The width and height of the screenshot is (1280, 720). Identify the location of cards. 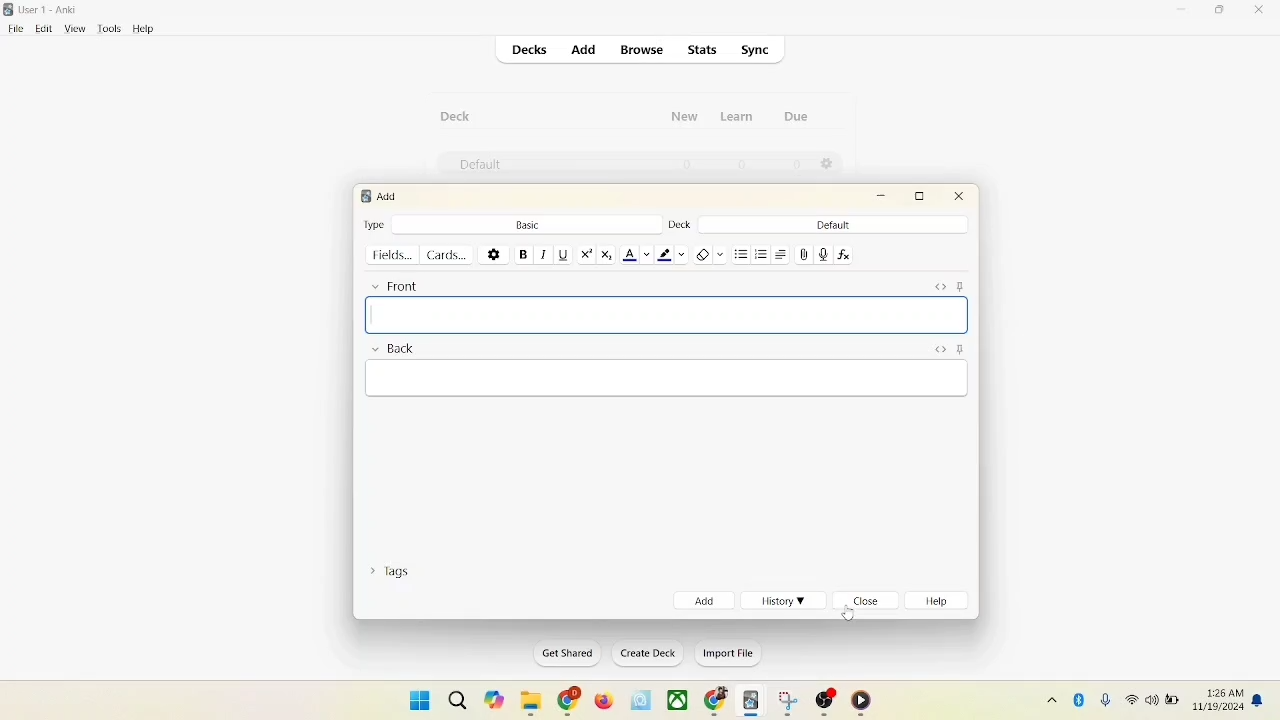
(451, 255).